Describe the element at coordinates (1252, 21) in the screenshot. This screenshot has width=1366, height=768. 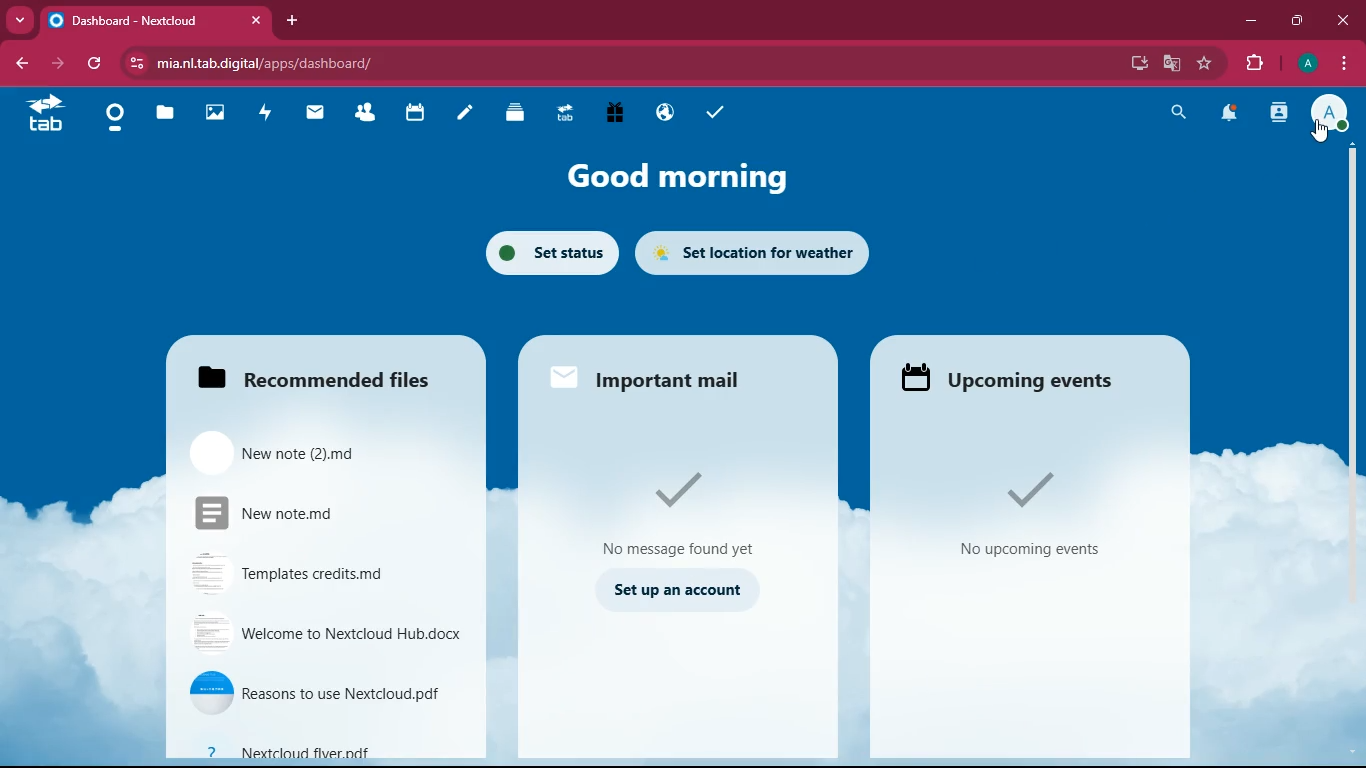
I see `minimize` at that location.